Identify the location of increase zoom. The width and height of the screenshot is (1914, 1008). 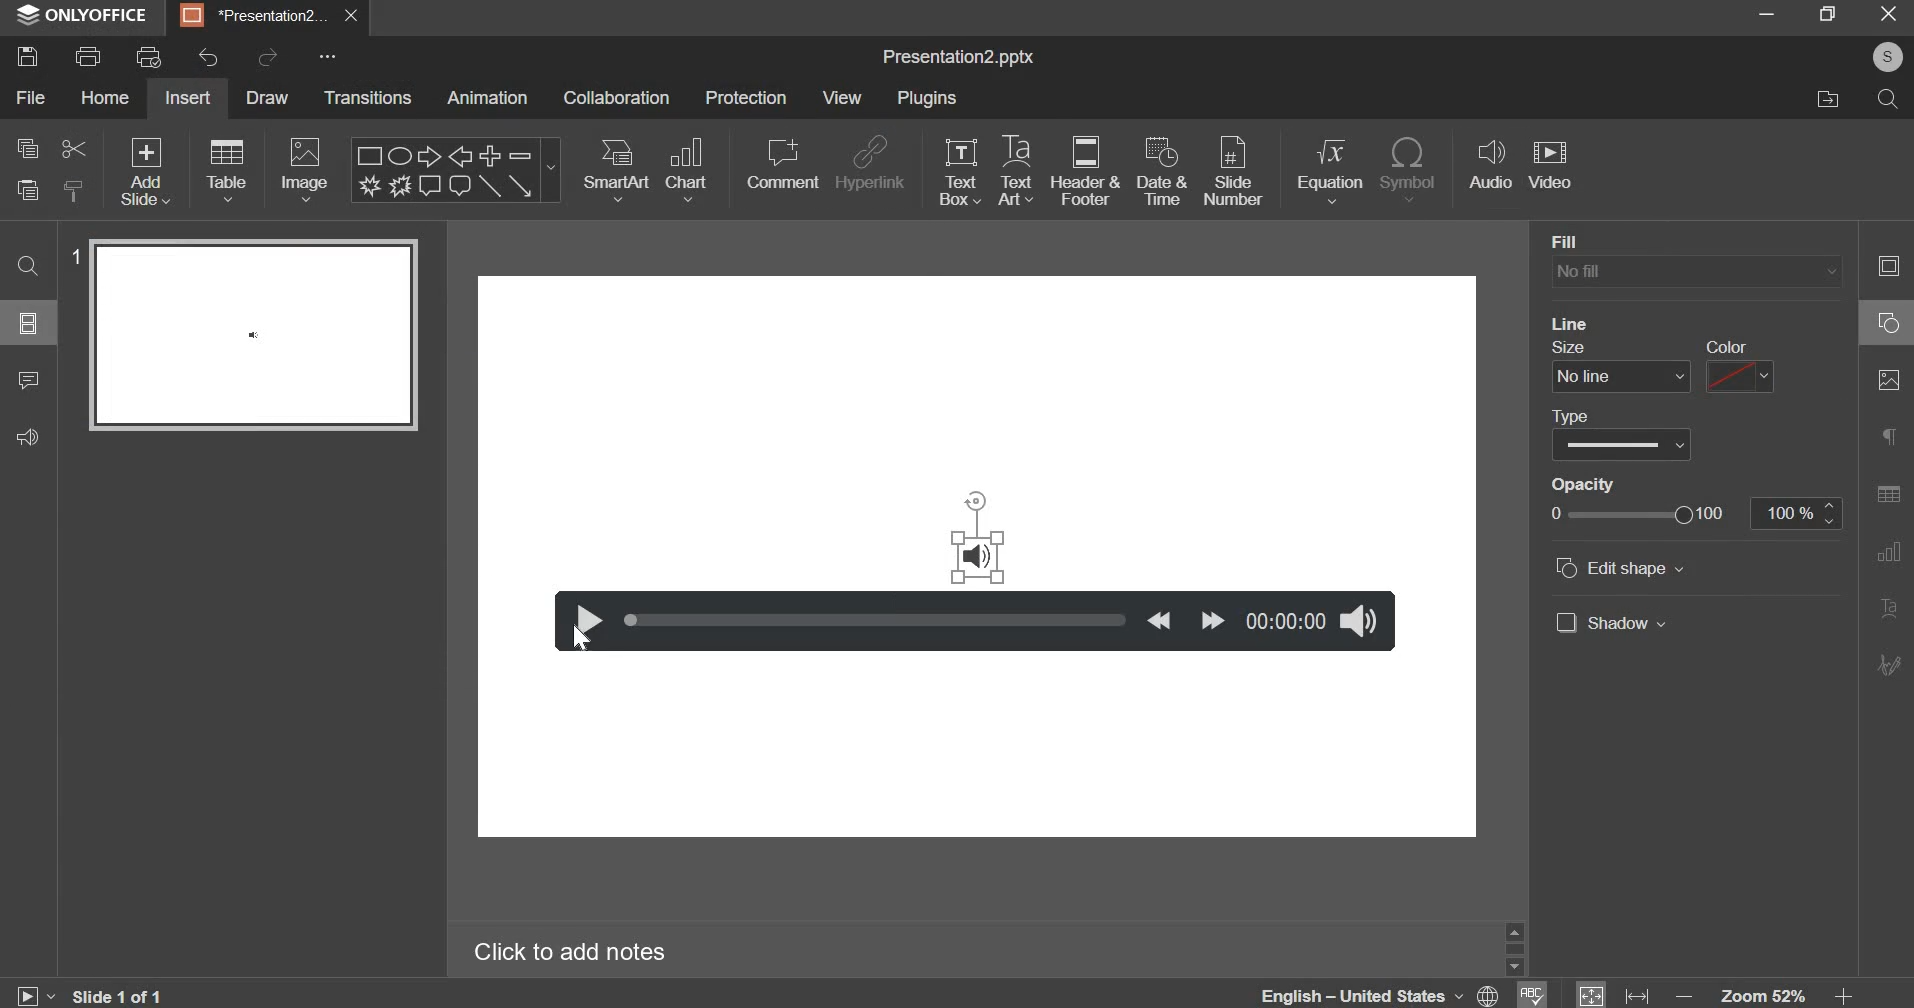
(1844, 993).